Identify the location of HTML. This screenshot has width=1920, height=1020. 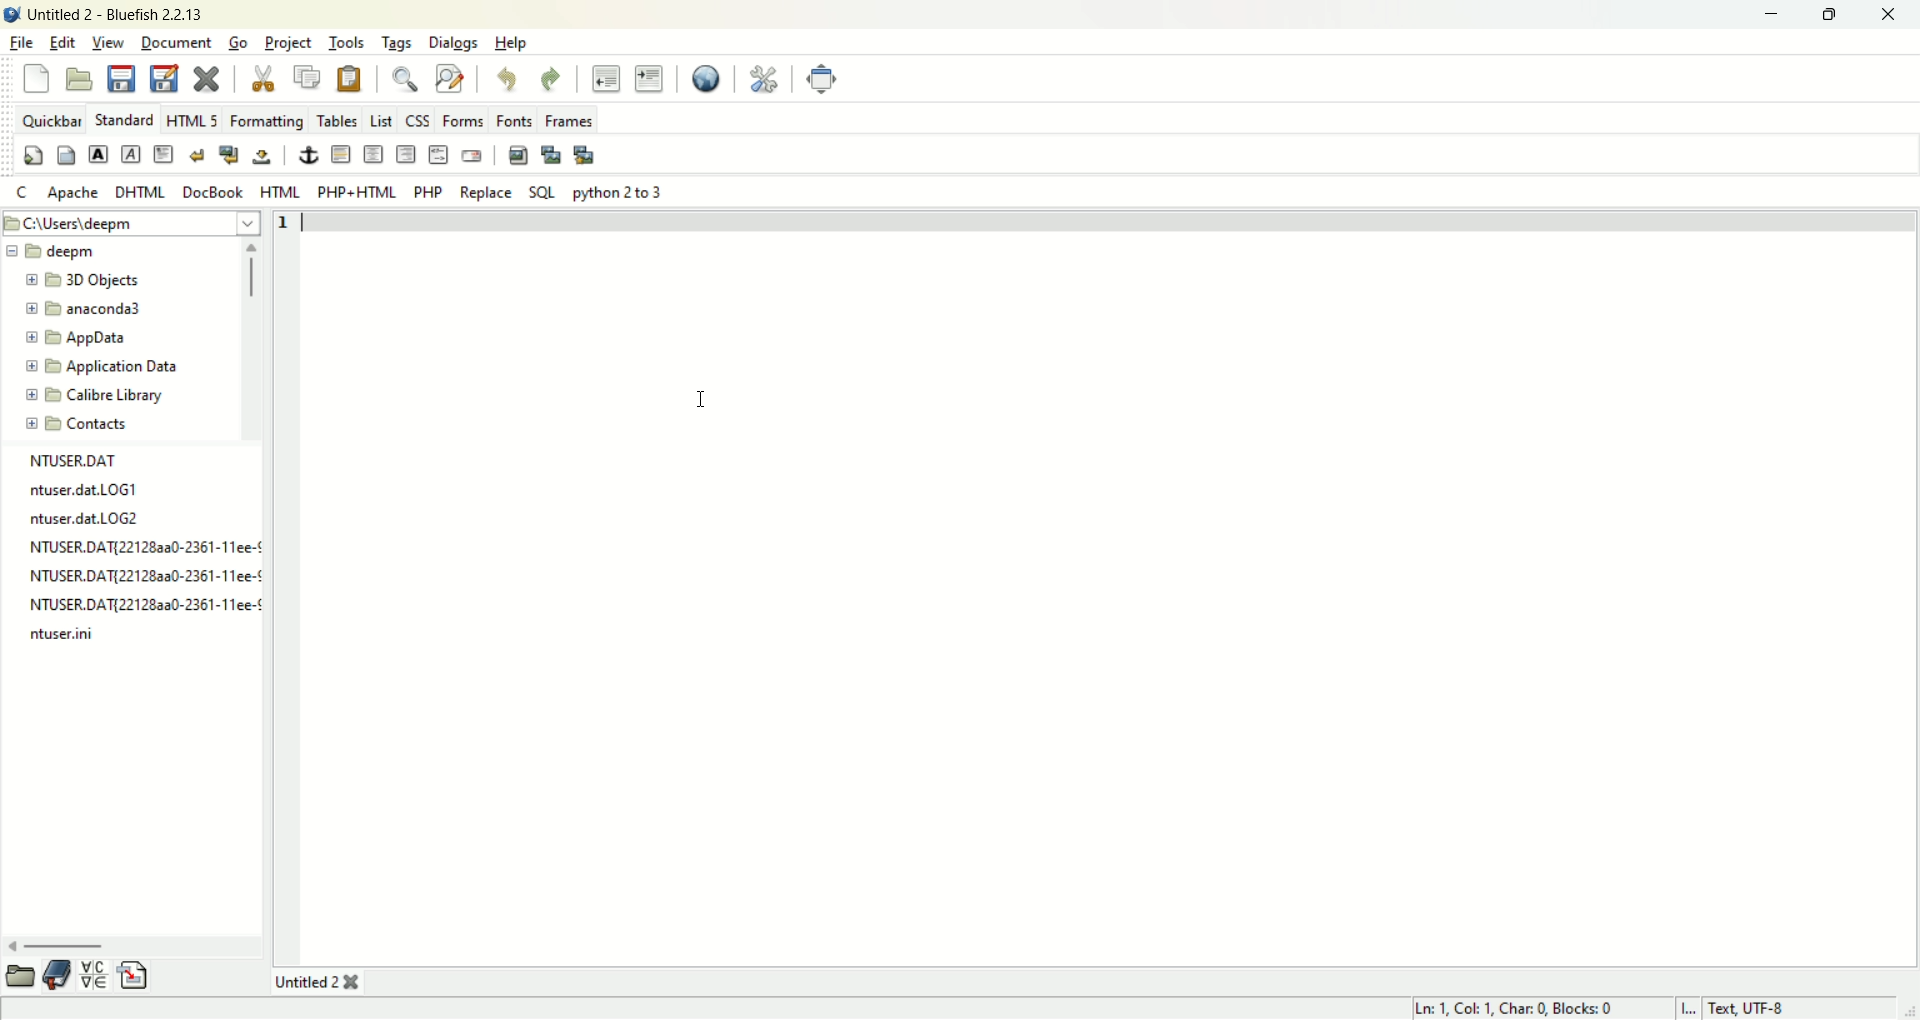
(280, 191).